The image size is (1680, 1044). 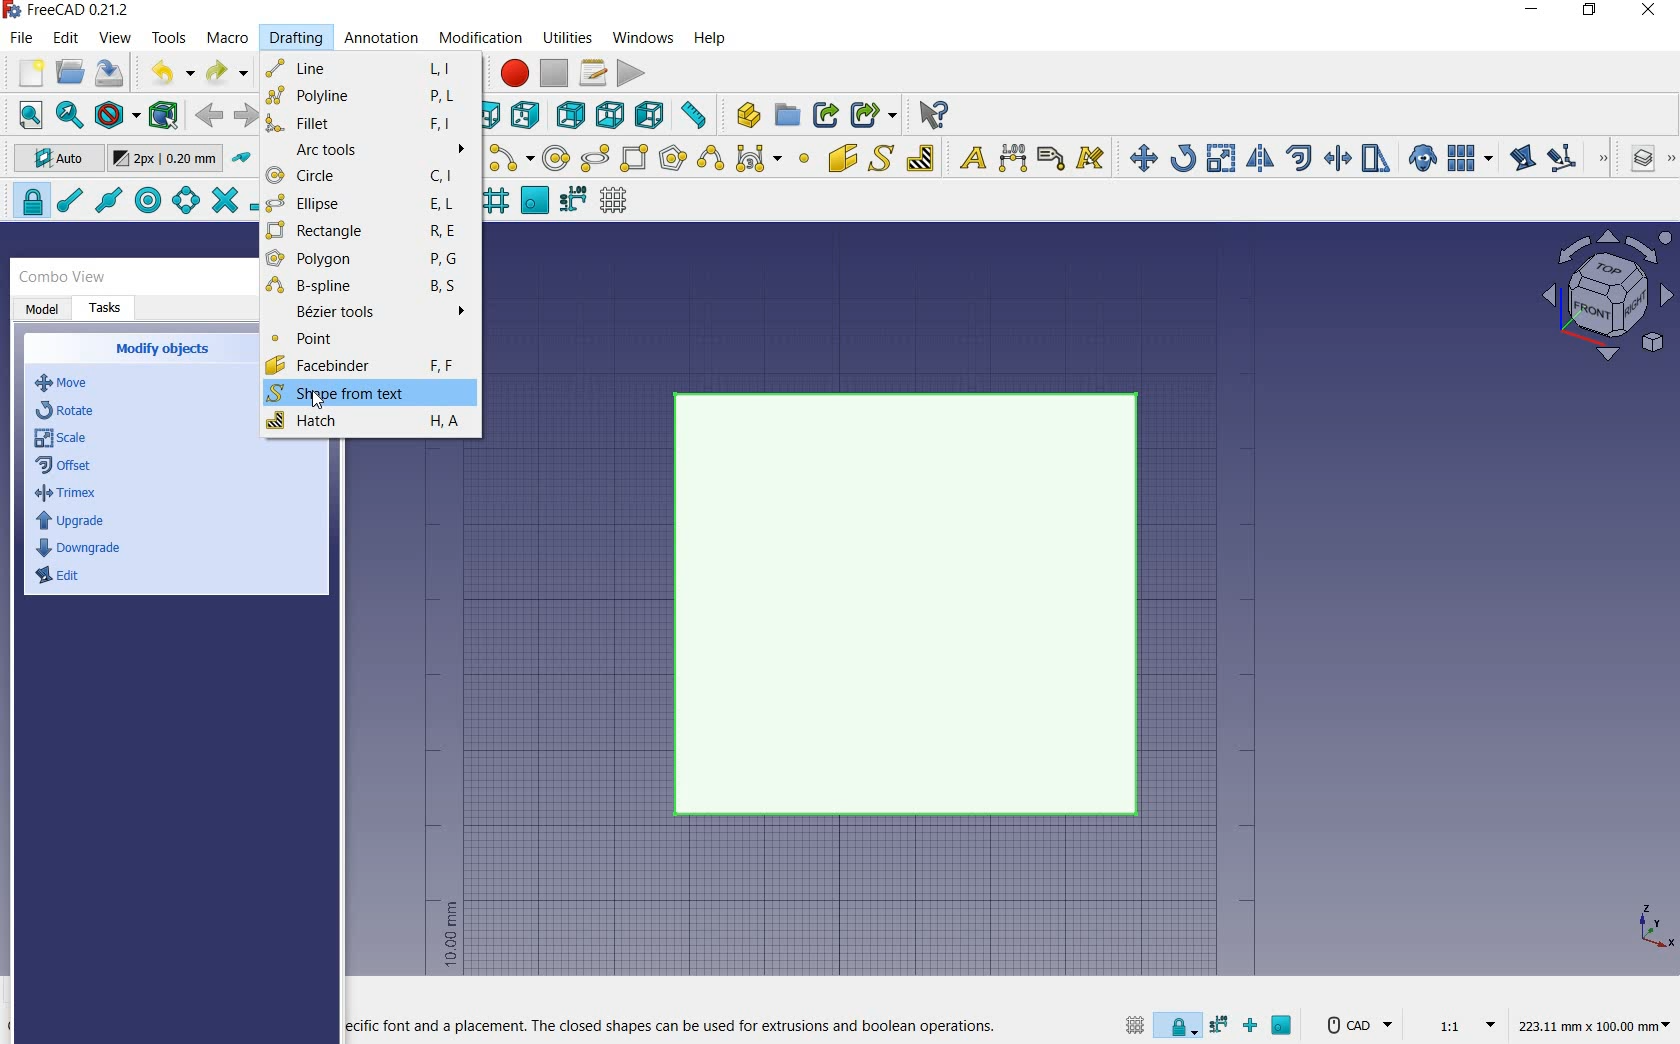 What do you see at coordinates (72, 10) in the screenshot?
I see `system name` at bounding box center [72, 10].